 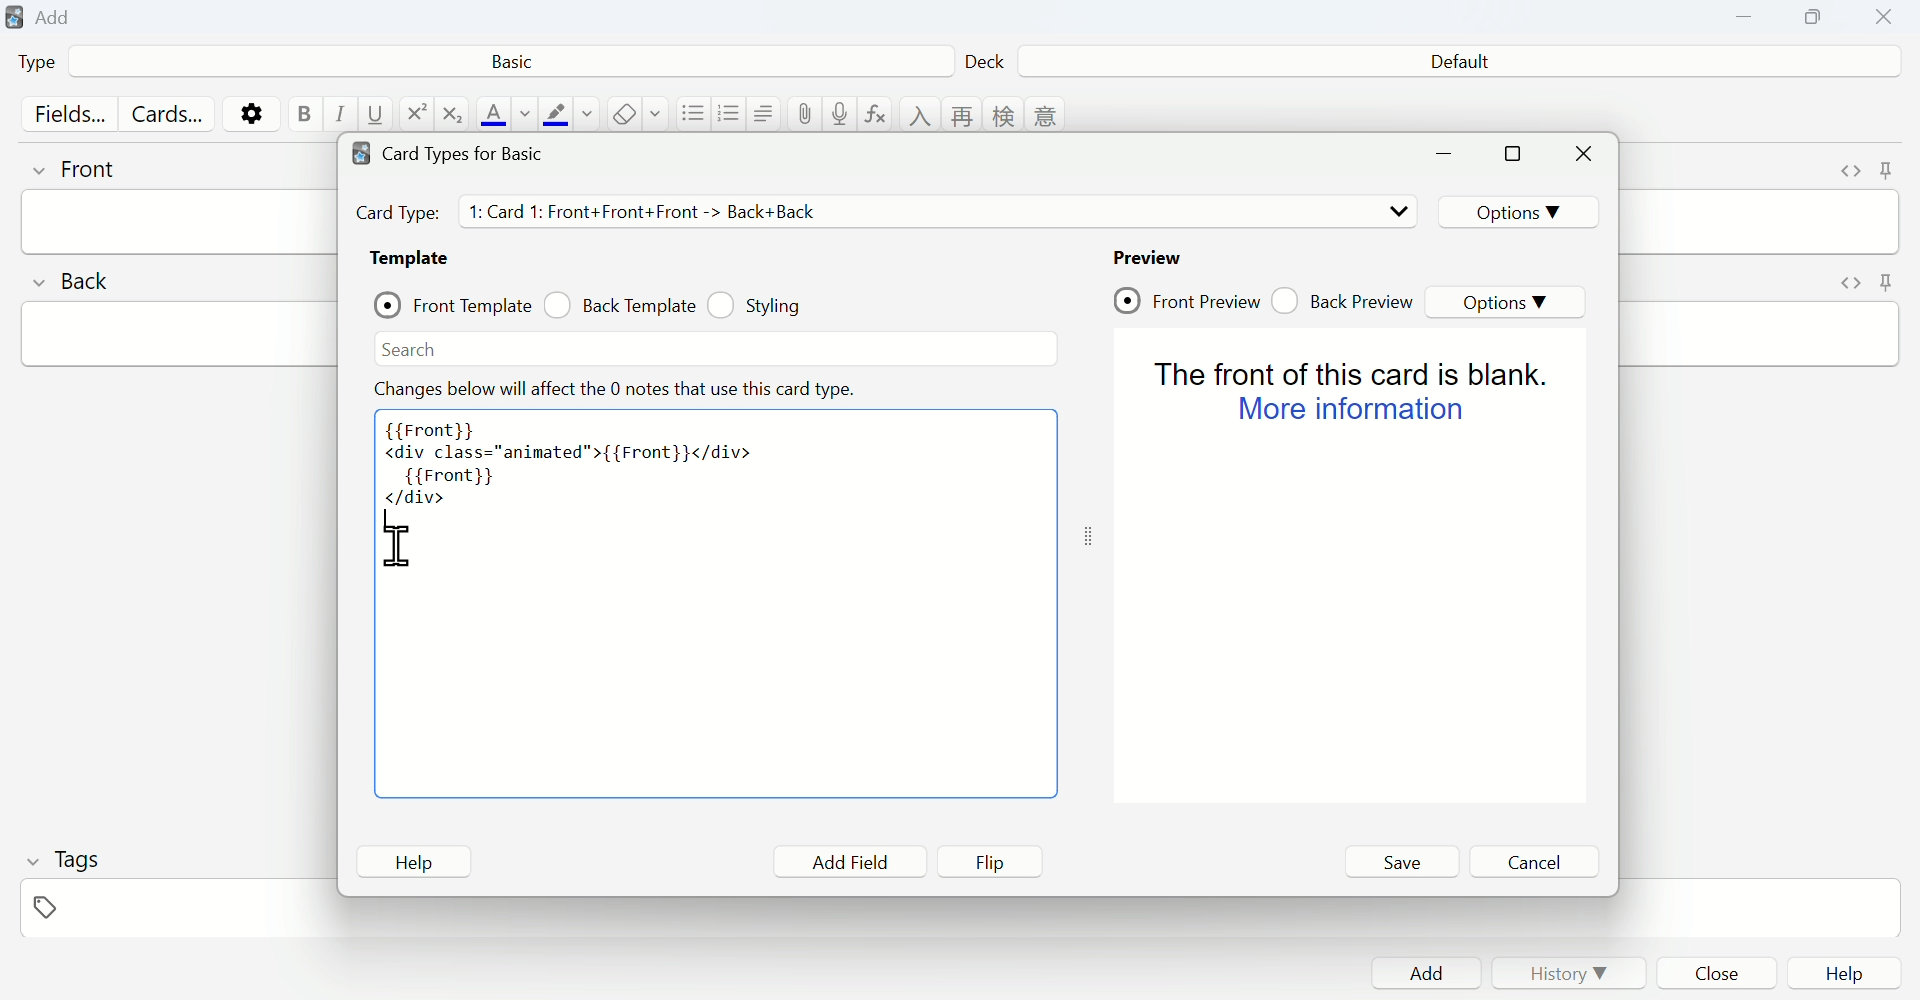 I want to click on History, so click(x=1567, y=973).